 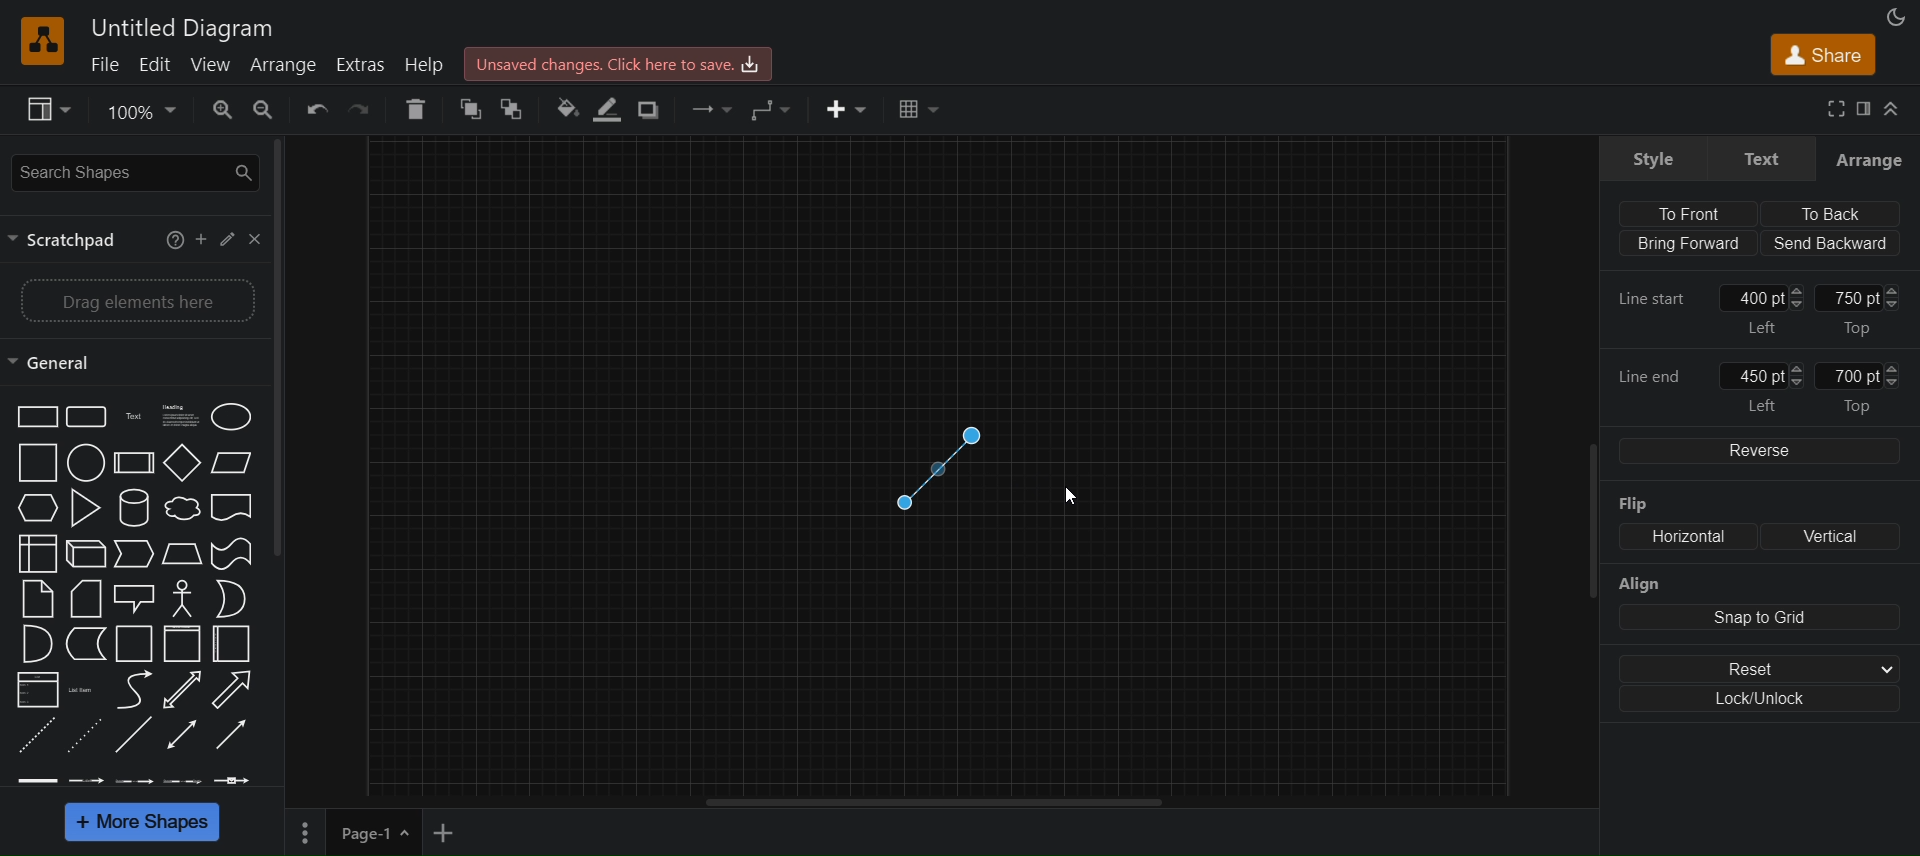 I want to click on bring forward, so click(x=1684, y=244).